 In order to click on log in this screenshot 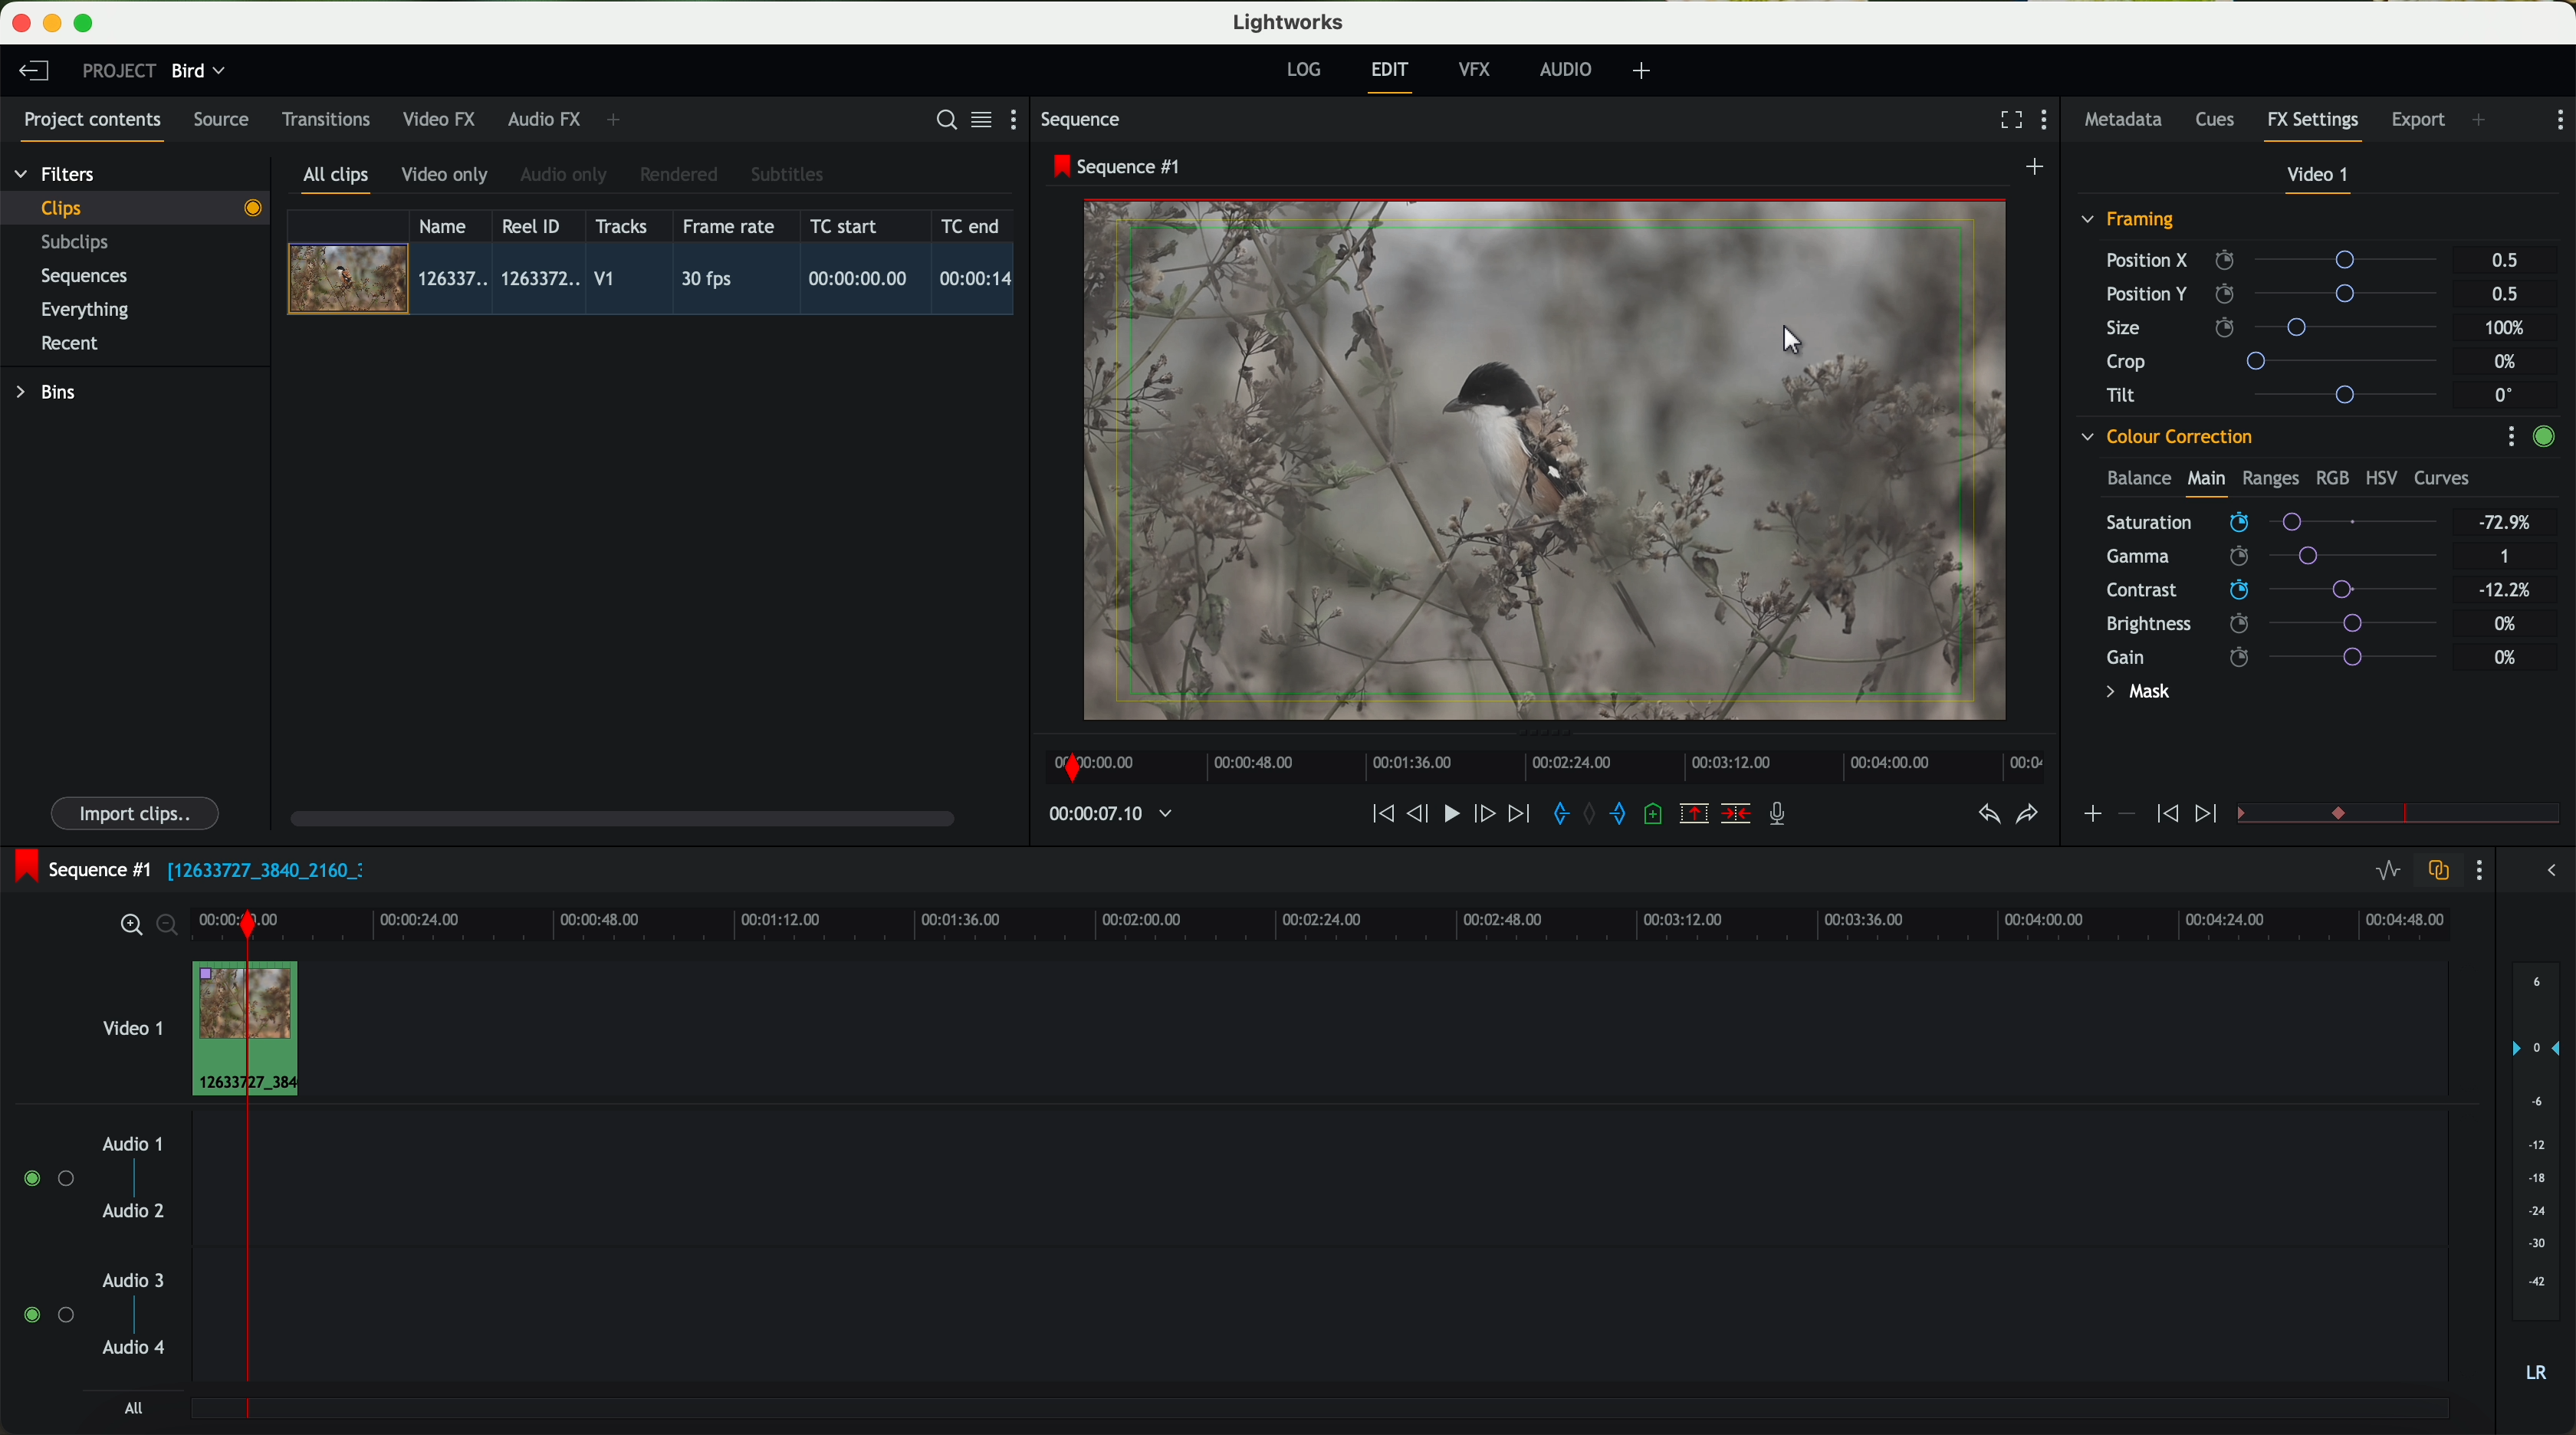, I will do `click(1303, 70)`.